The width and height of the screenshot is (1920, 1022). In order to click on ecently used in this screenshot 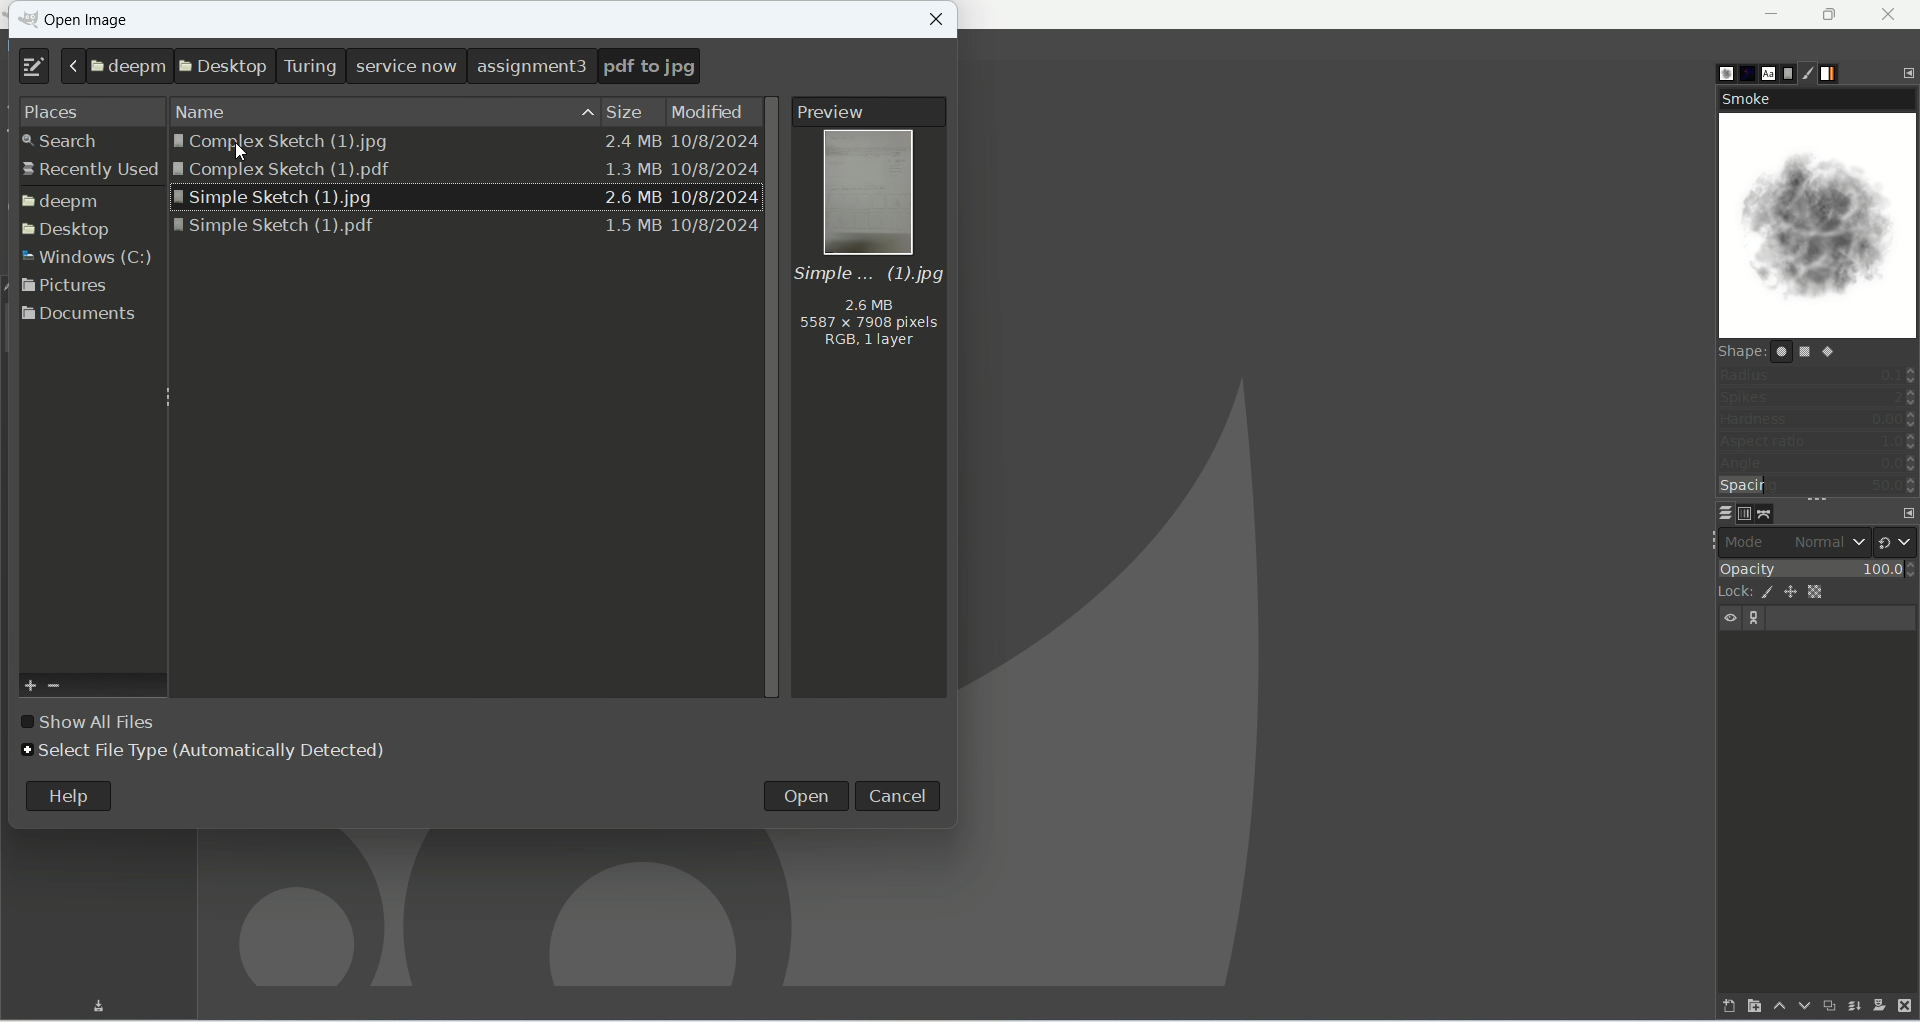, I will do `click(87, 172)`.